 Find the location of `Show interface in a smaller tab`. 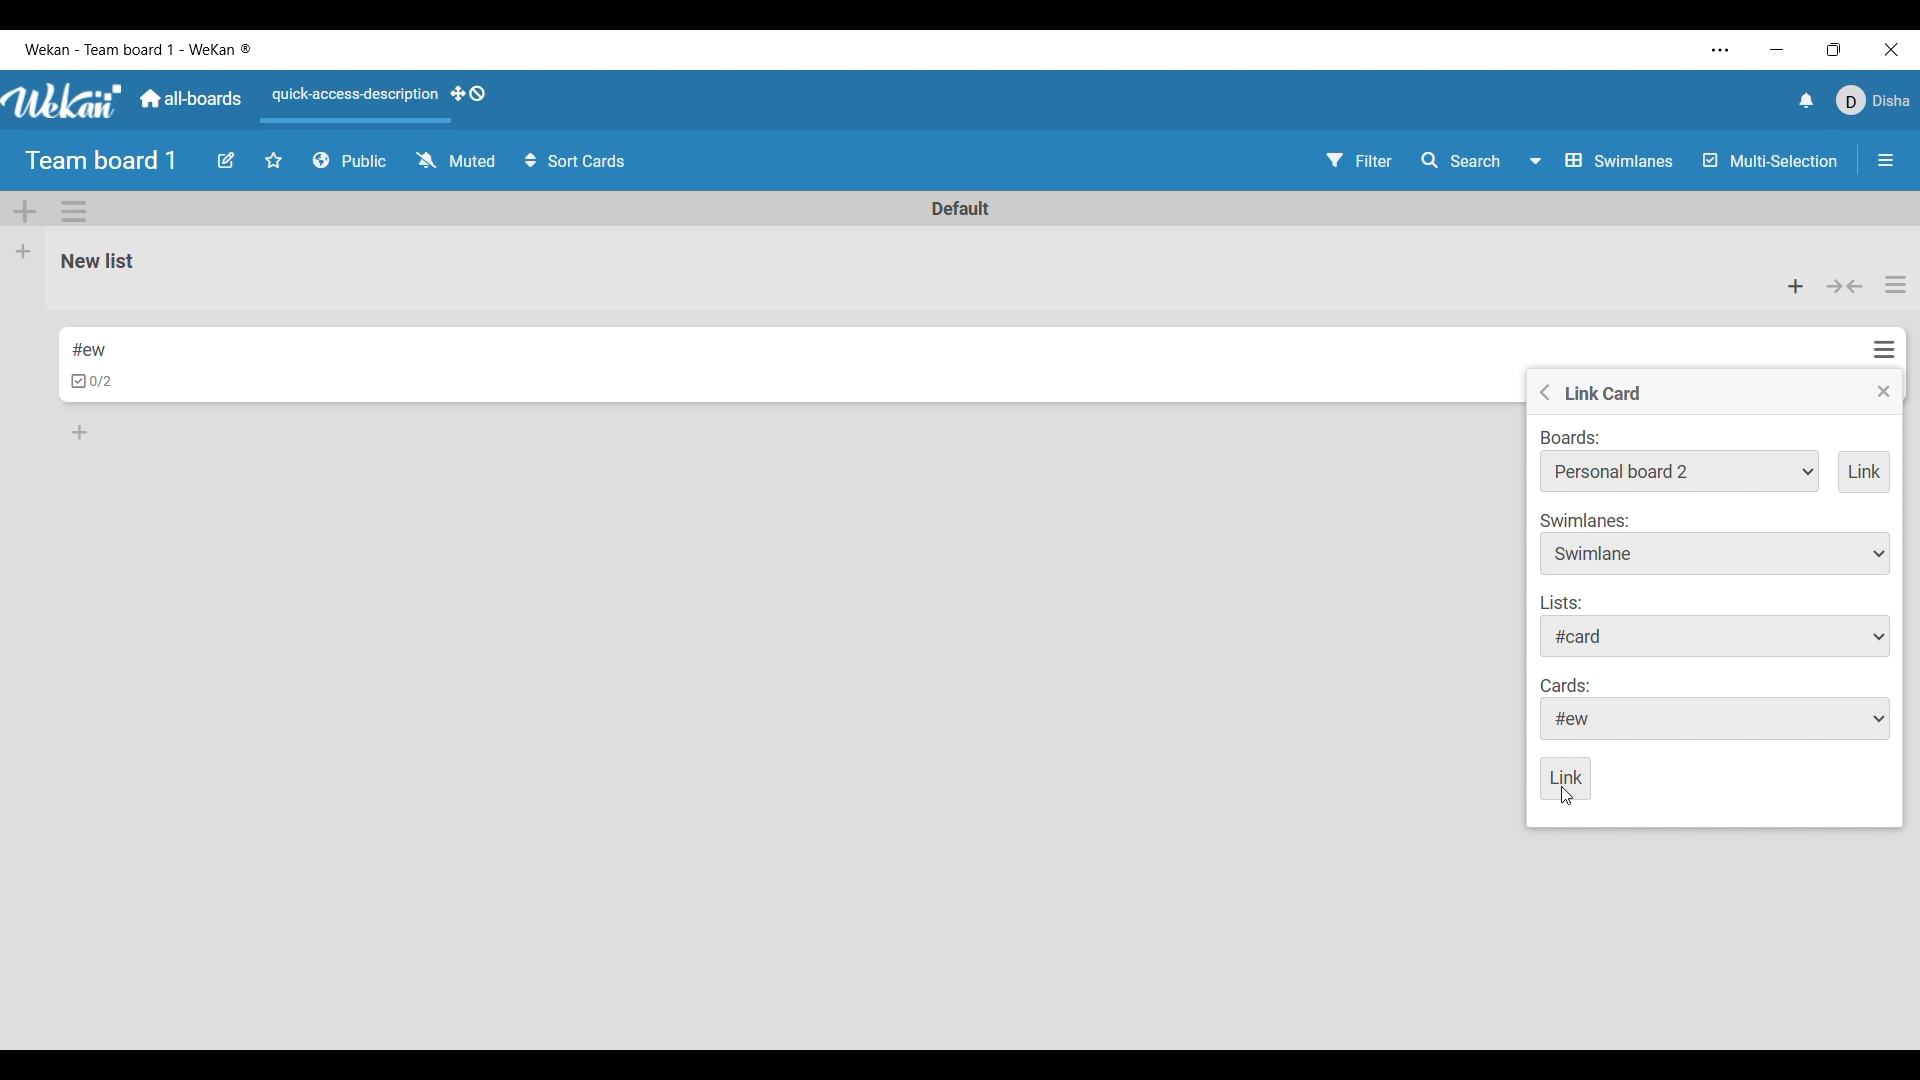

Show interface in a smaller tab is located at coordinates (1834, 50).